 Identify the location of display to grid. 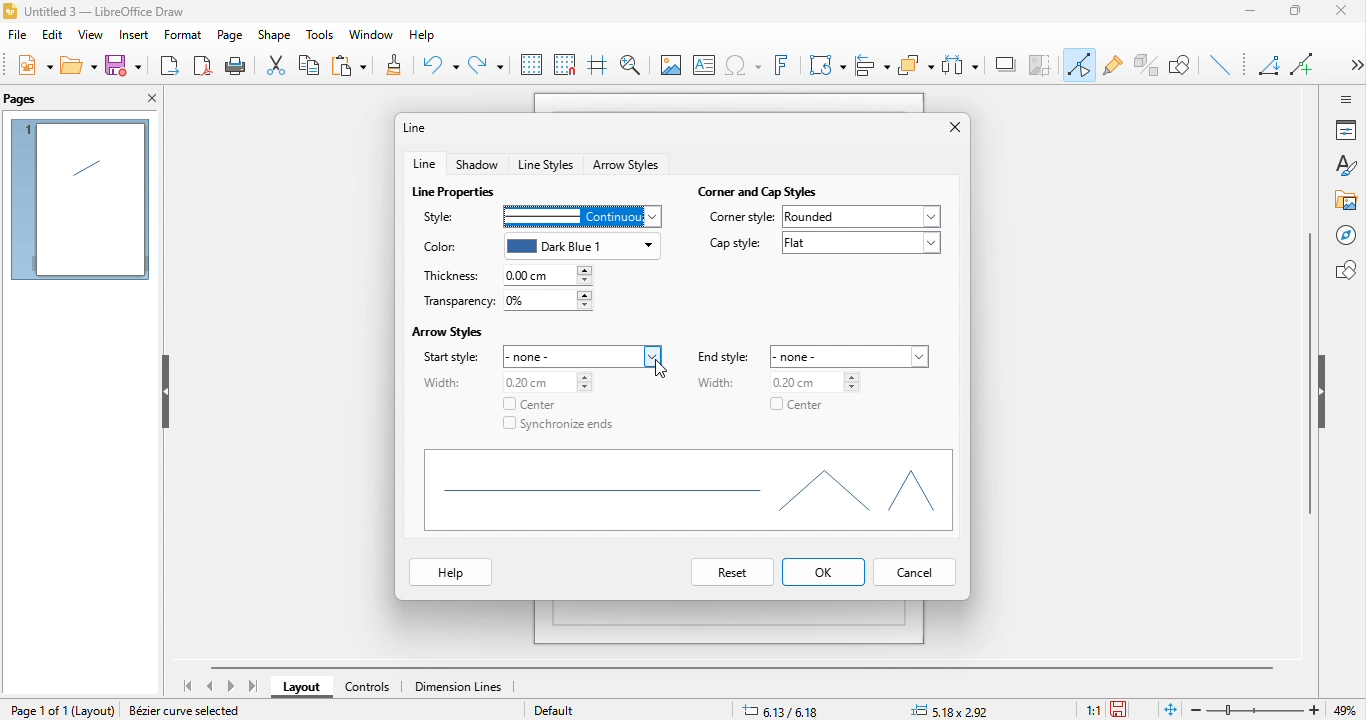
(530, 65).